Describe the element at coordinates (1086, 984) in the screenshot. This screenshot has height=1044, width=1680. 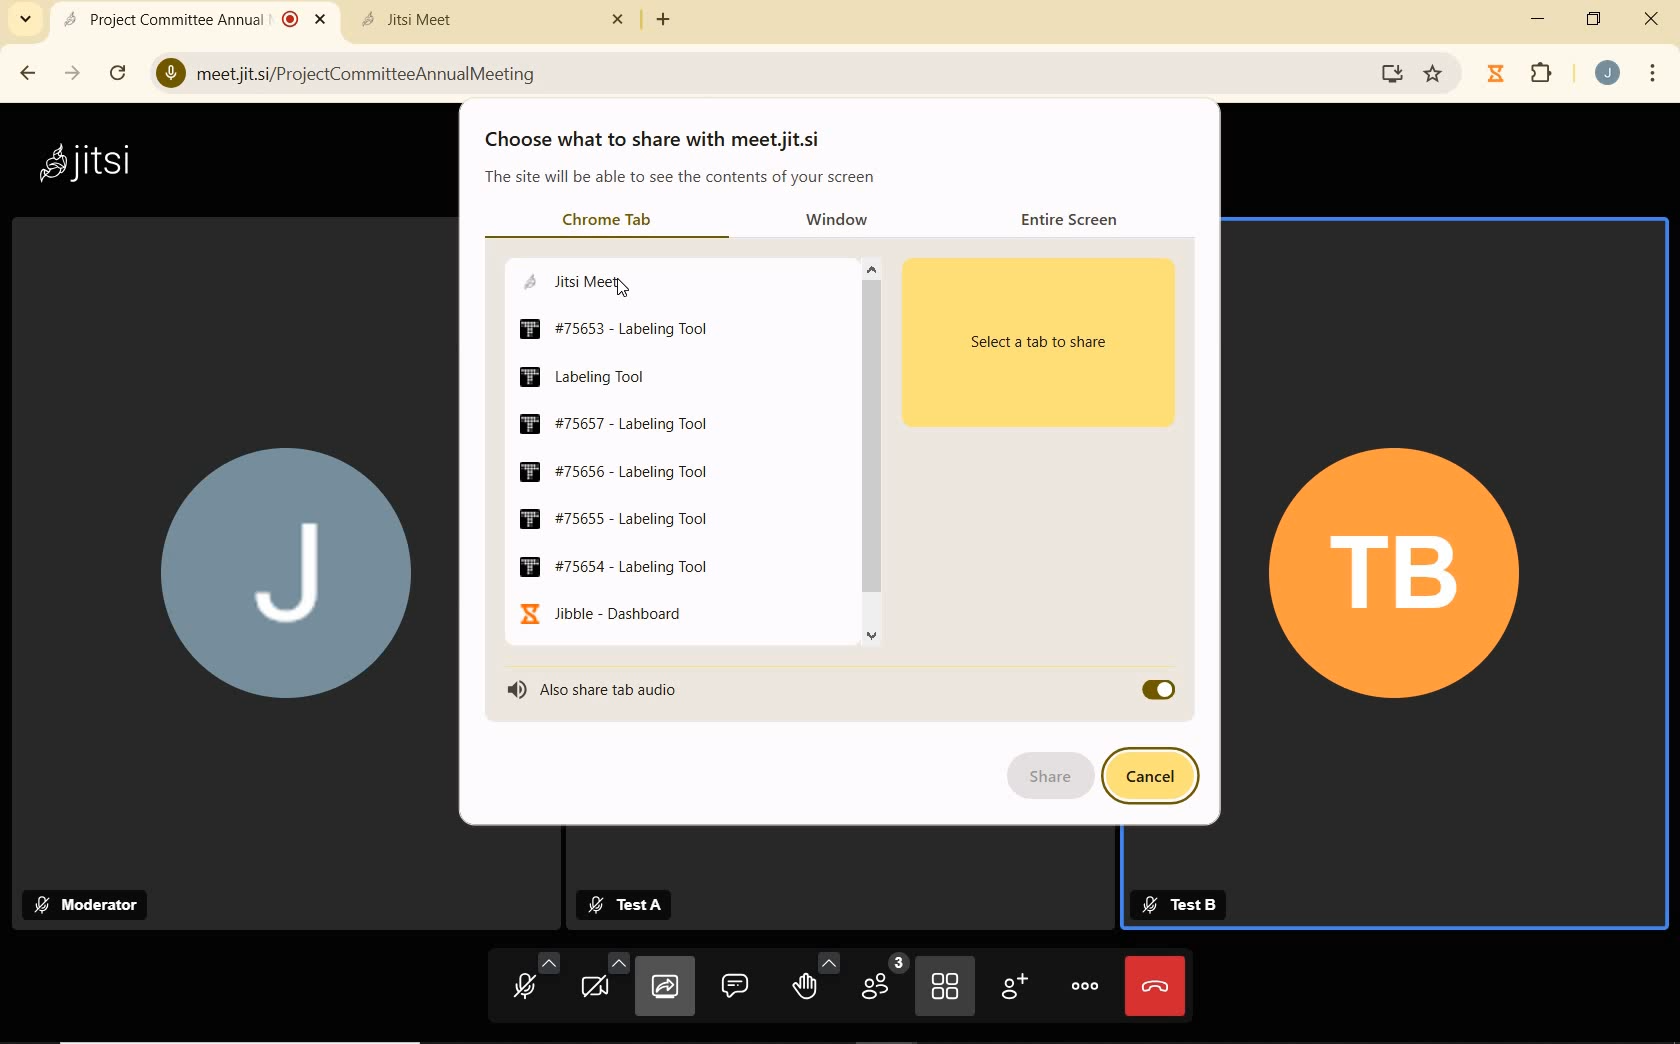
I see `MORE ACTIONS` at that location.